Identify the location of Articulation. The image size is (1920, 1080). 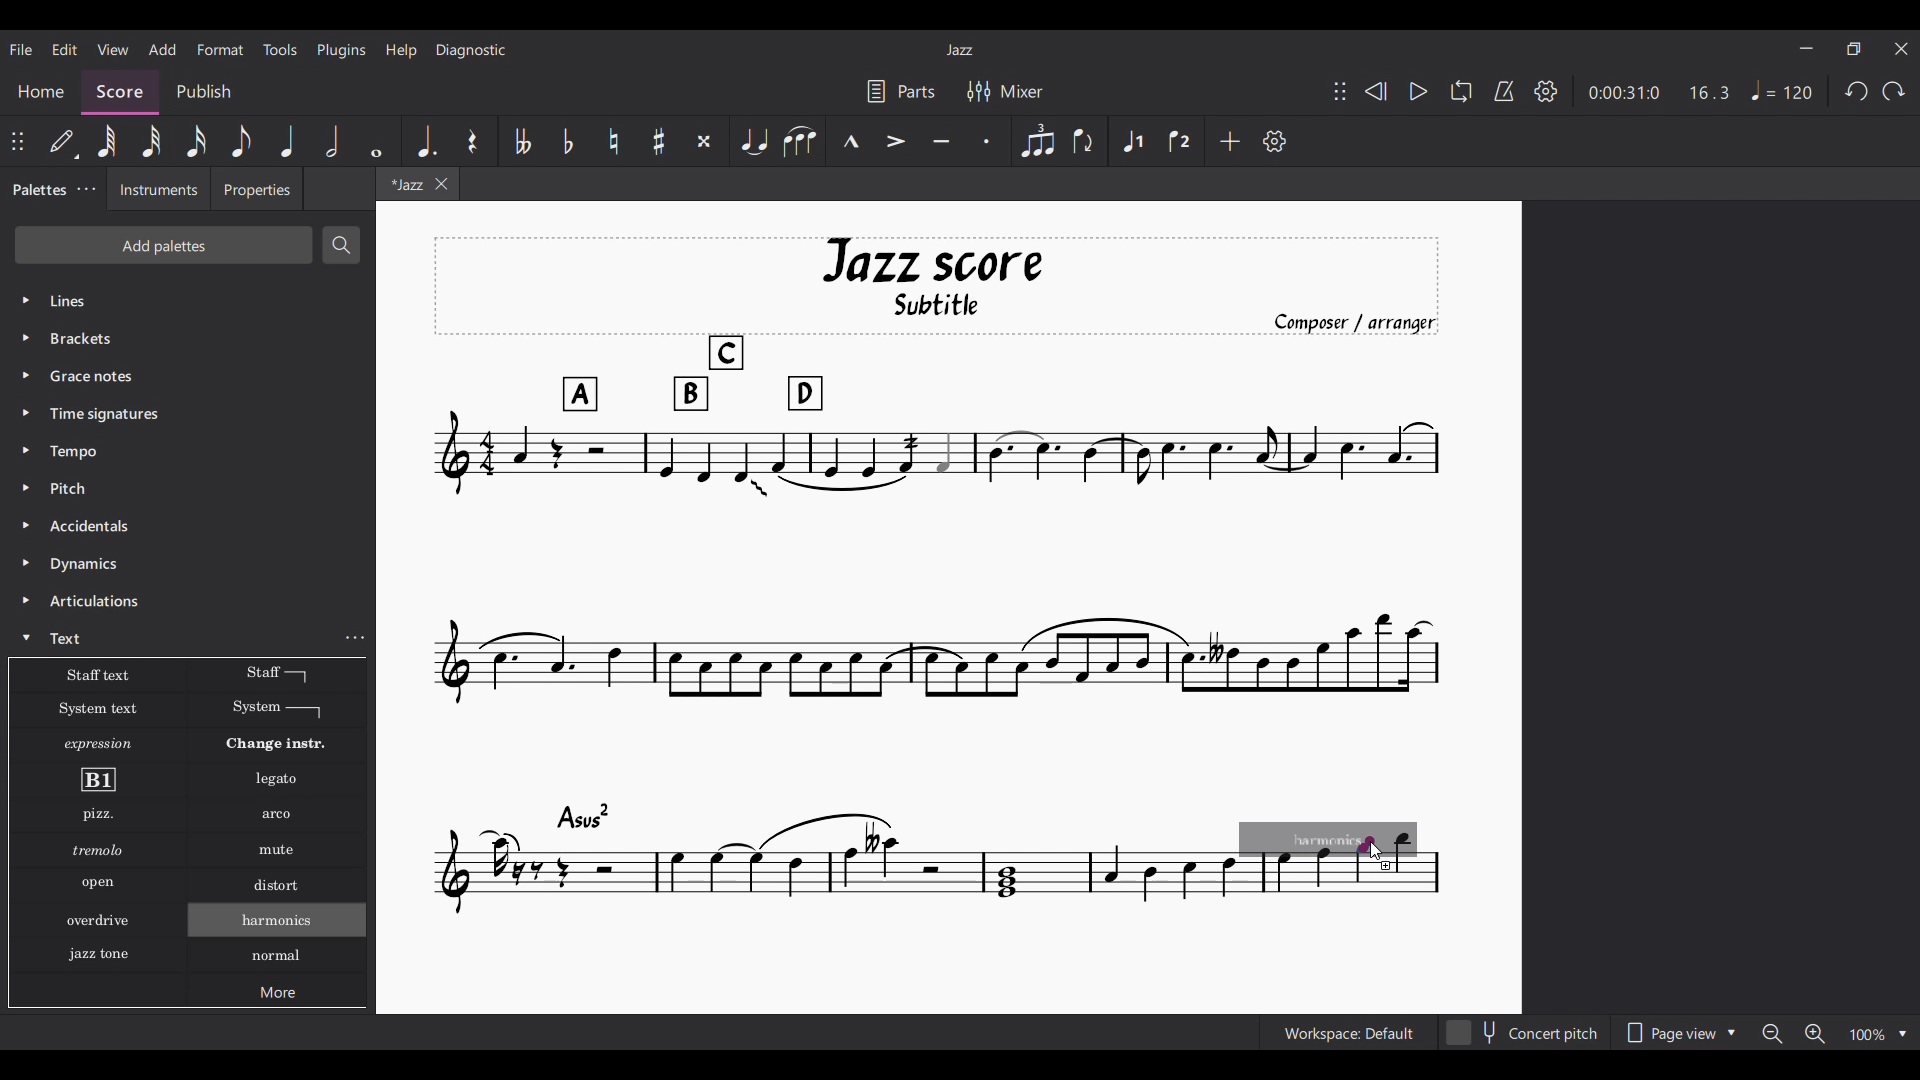
(97, 602).